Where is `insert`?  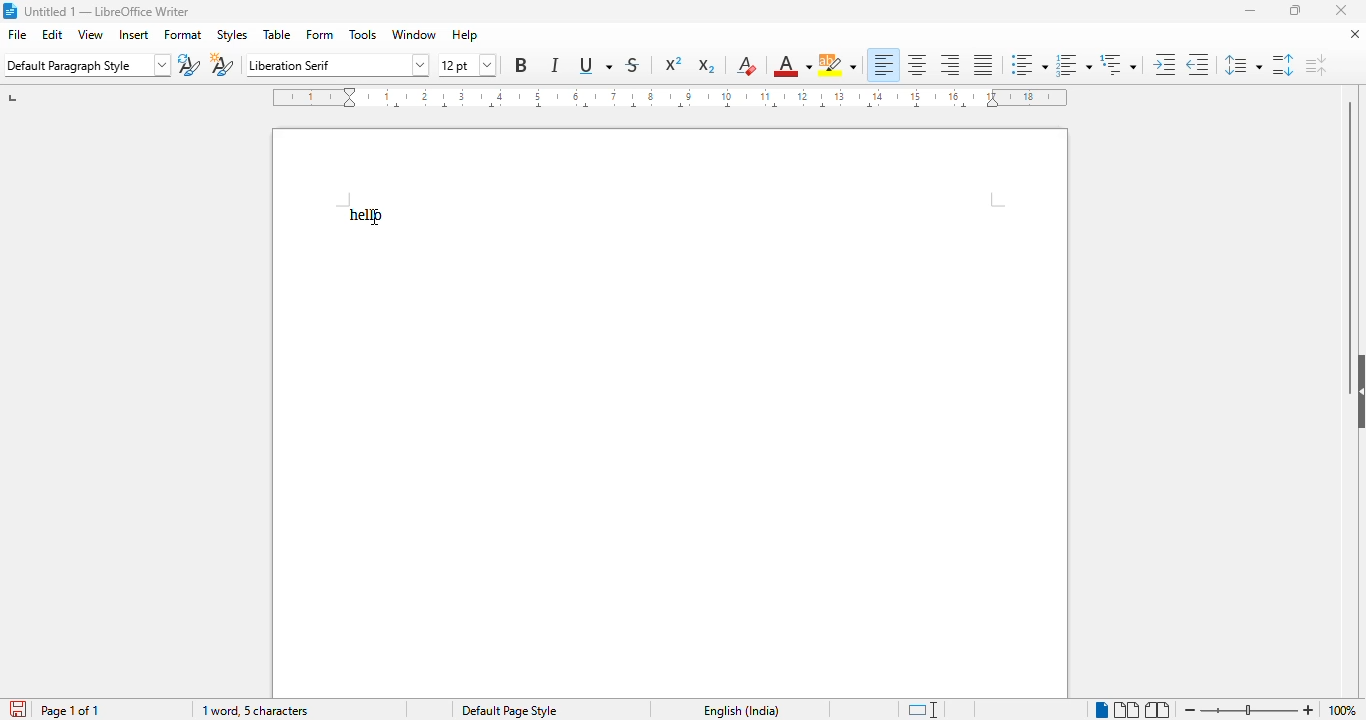
insert is located at coordinates (134, 35).